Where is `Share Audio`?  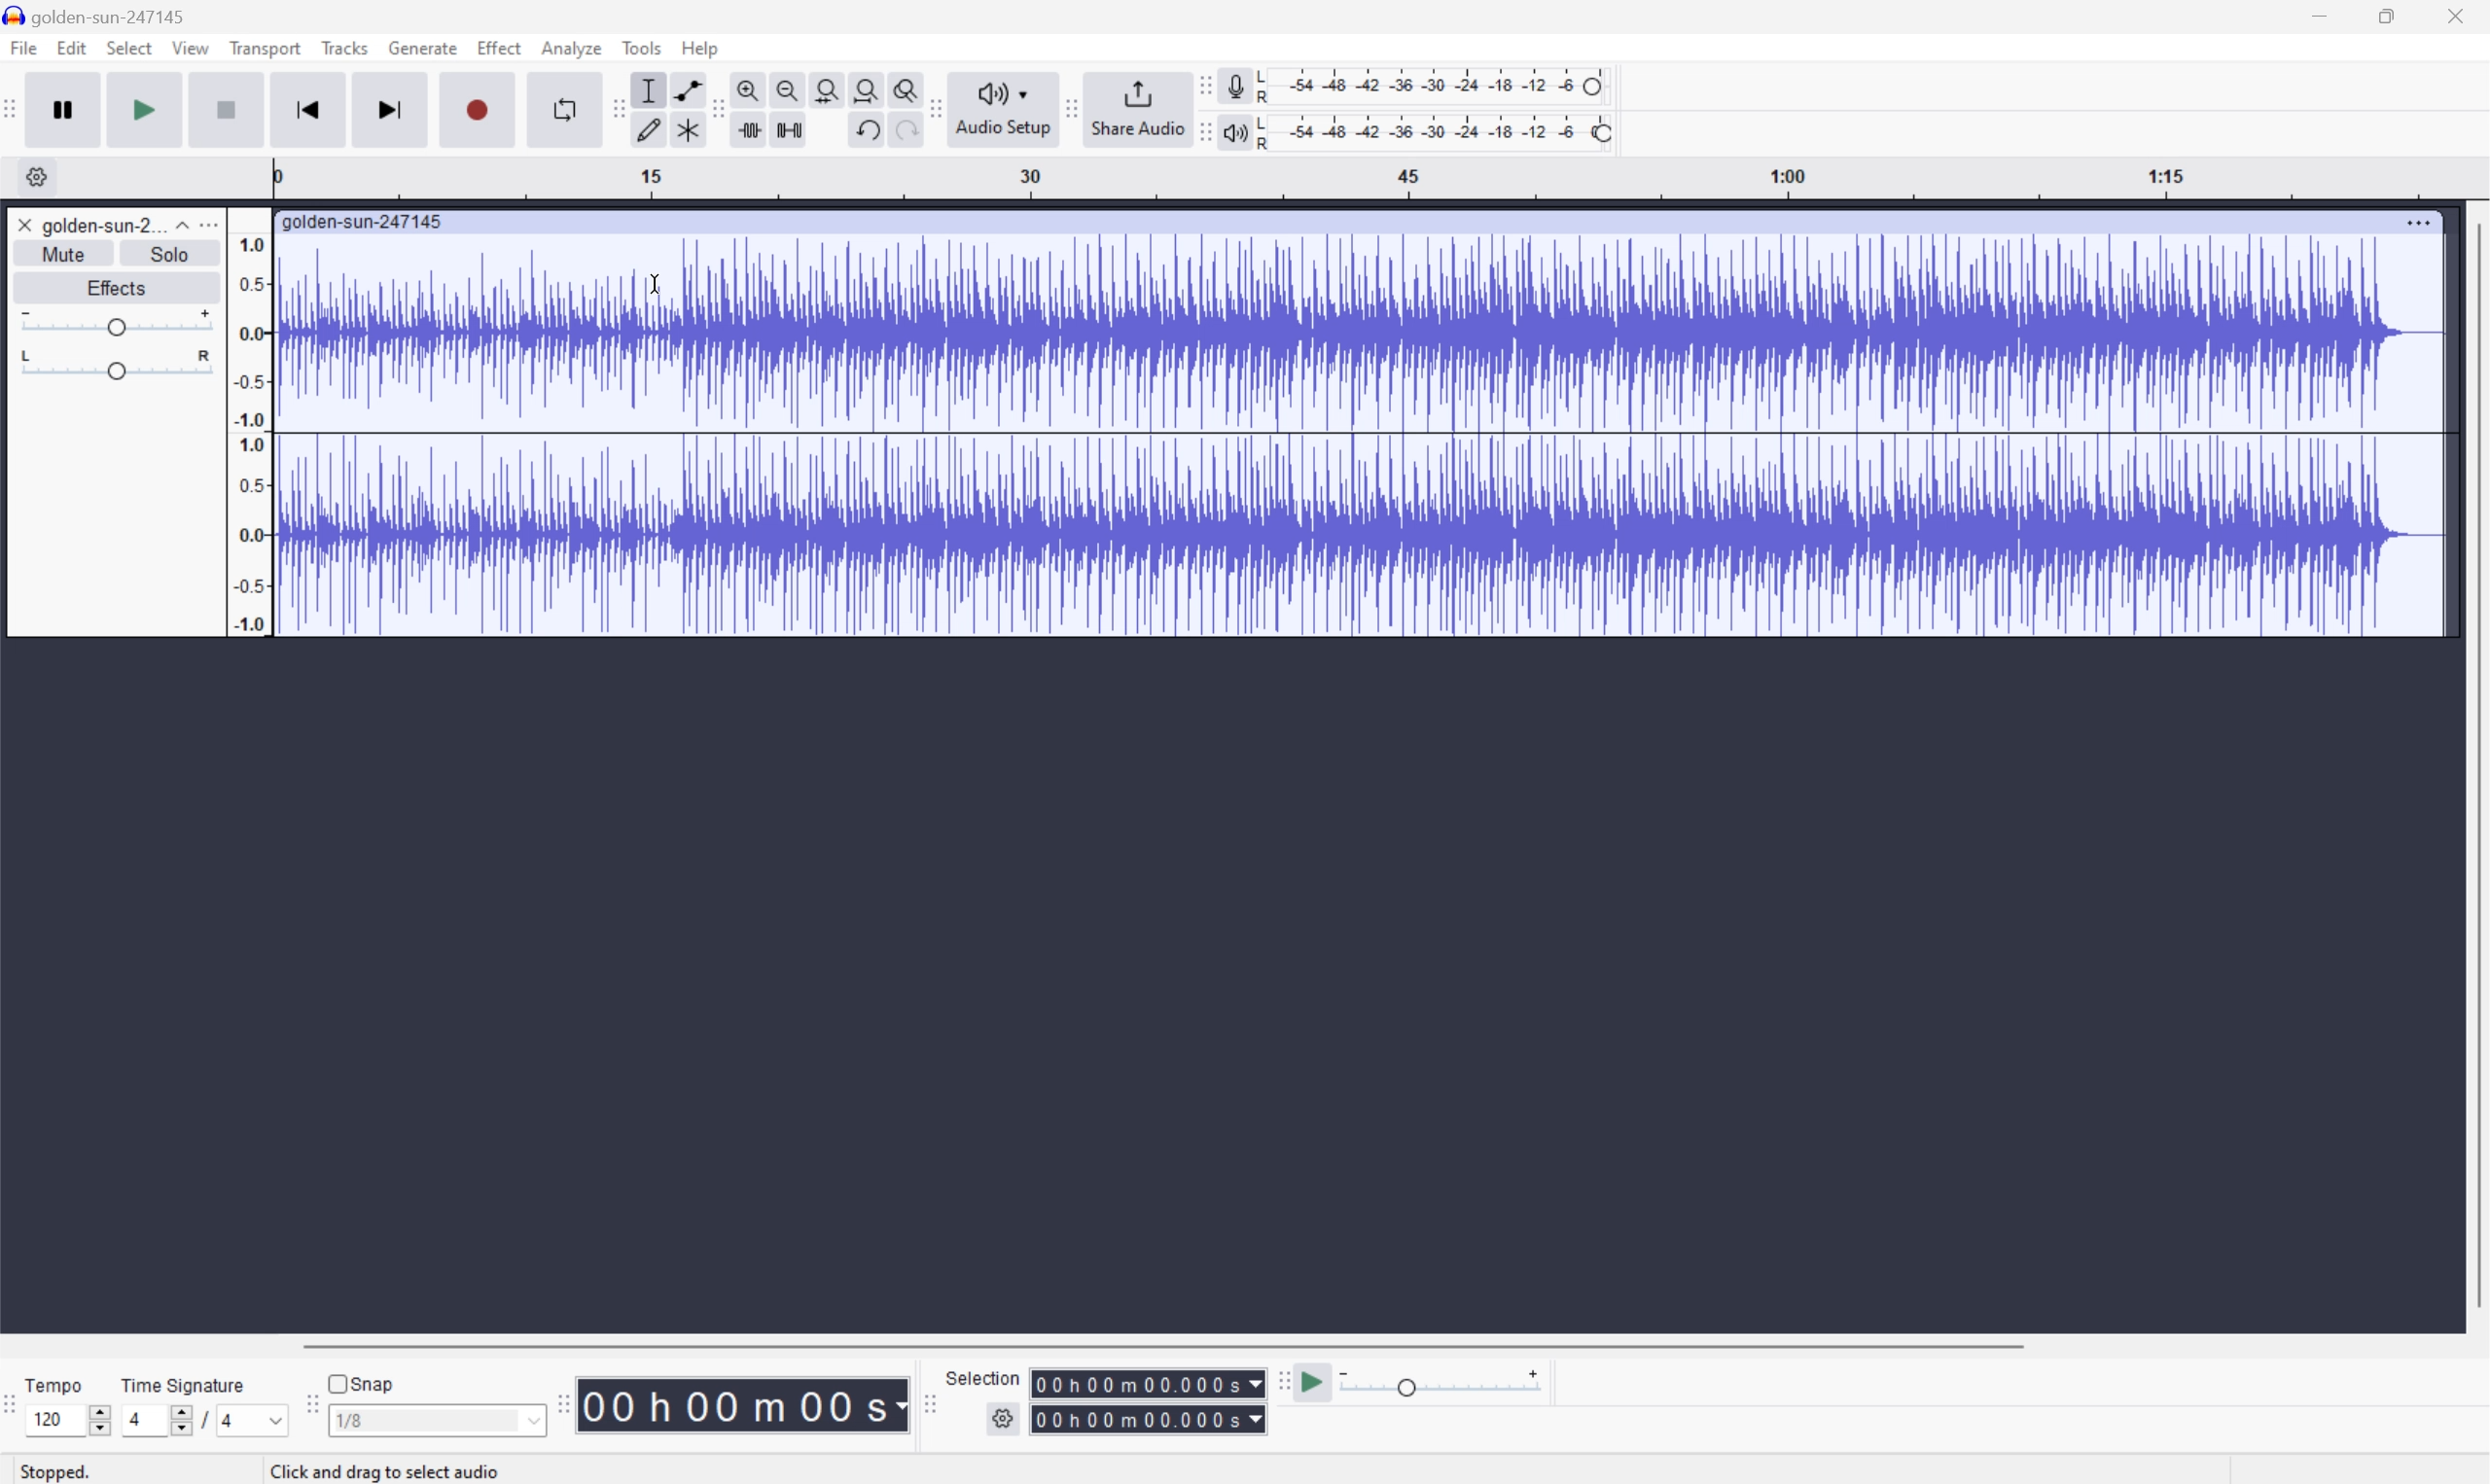
Share Audio is located at coordinates (1133, 107).